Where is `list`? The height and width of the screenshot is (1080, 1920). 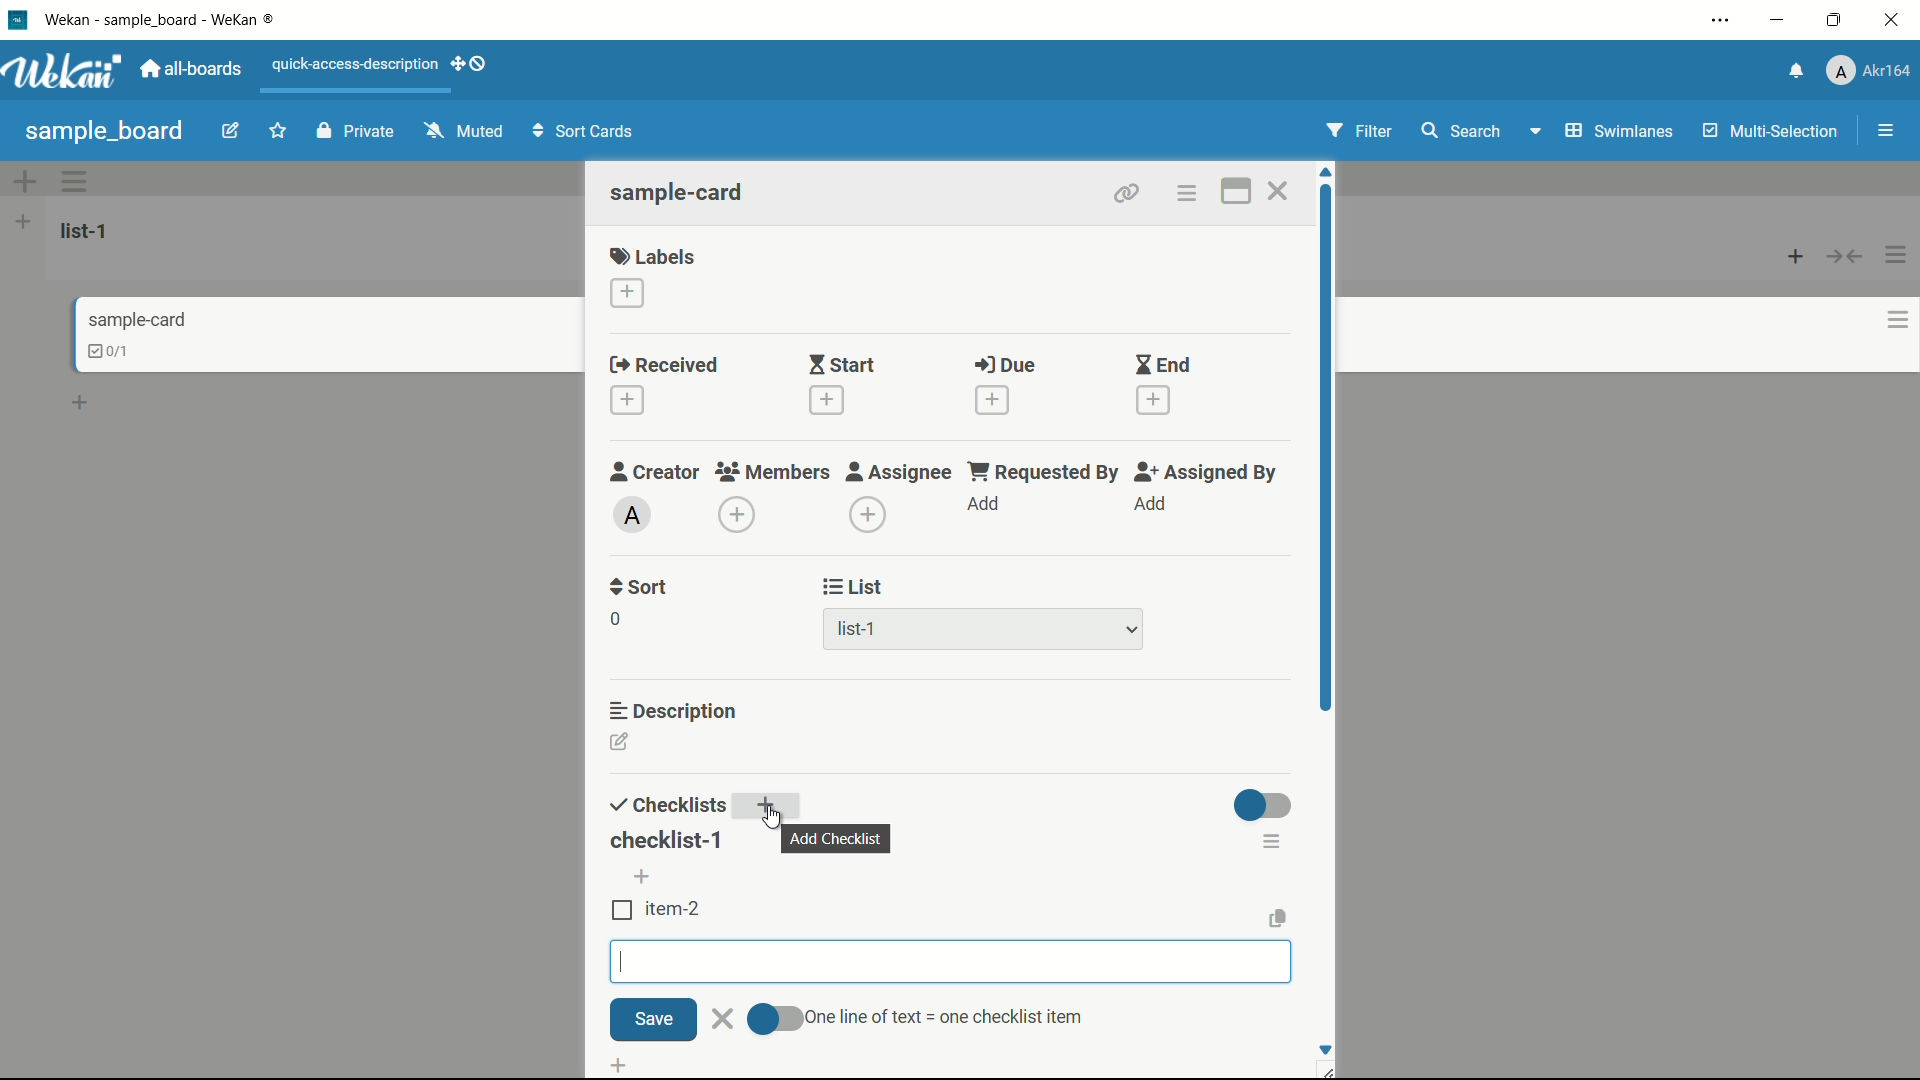
list is located at coordinates (854, 587).